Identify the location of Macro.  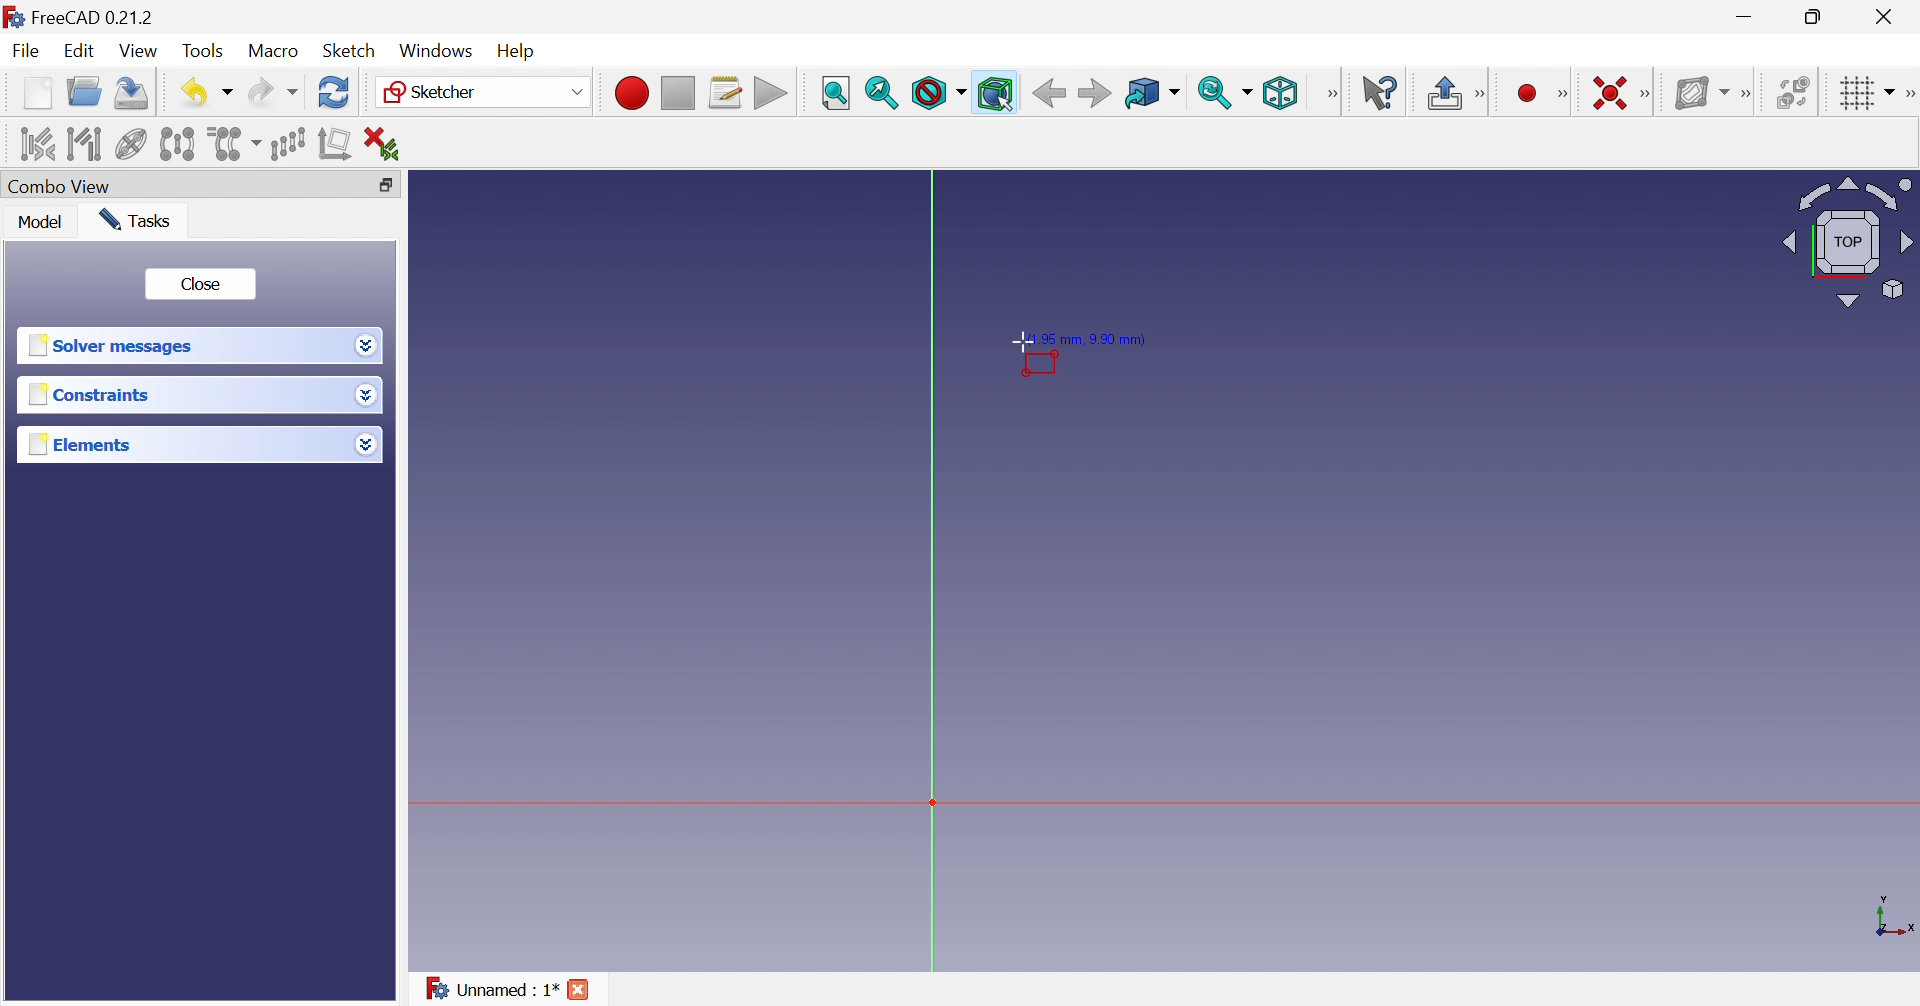
(271, 51).